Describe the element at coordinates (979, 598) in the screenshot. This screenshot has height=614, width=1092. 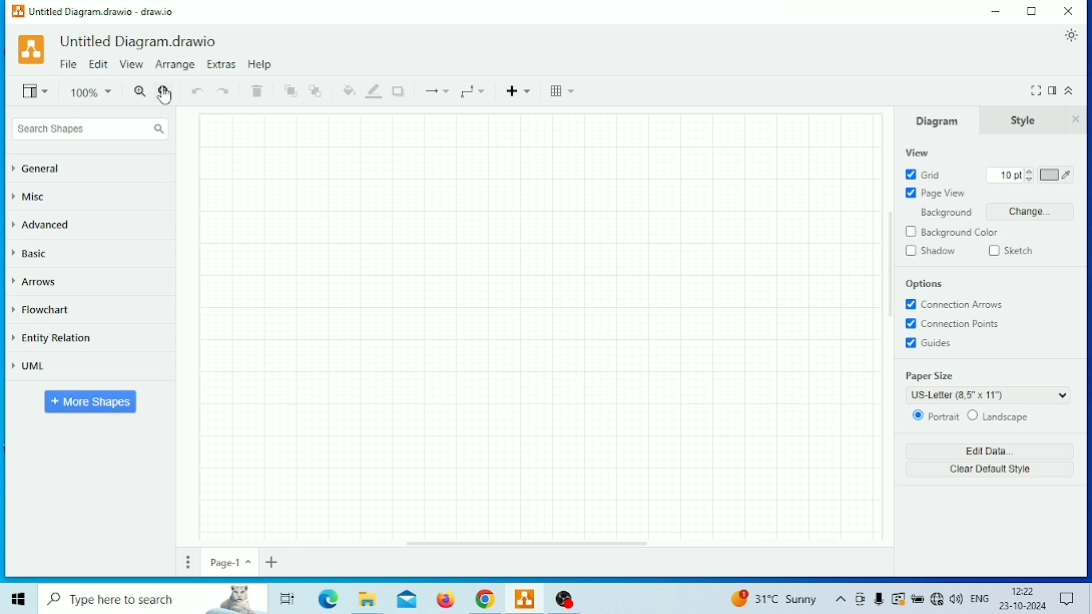
I see `Language` at that location.